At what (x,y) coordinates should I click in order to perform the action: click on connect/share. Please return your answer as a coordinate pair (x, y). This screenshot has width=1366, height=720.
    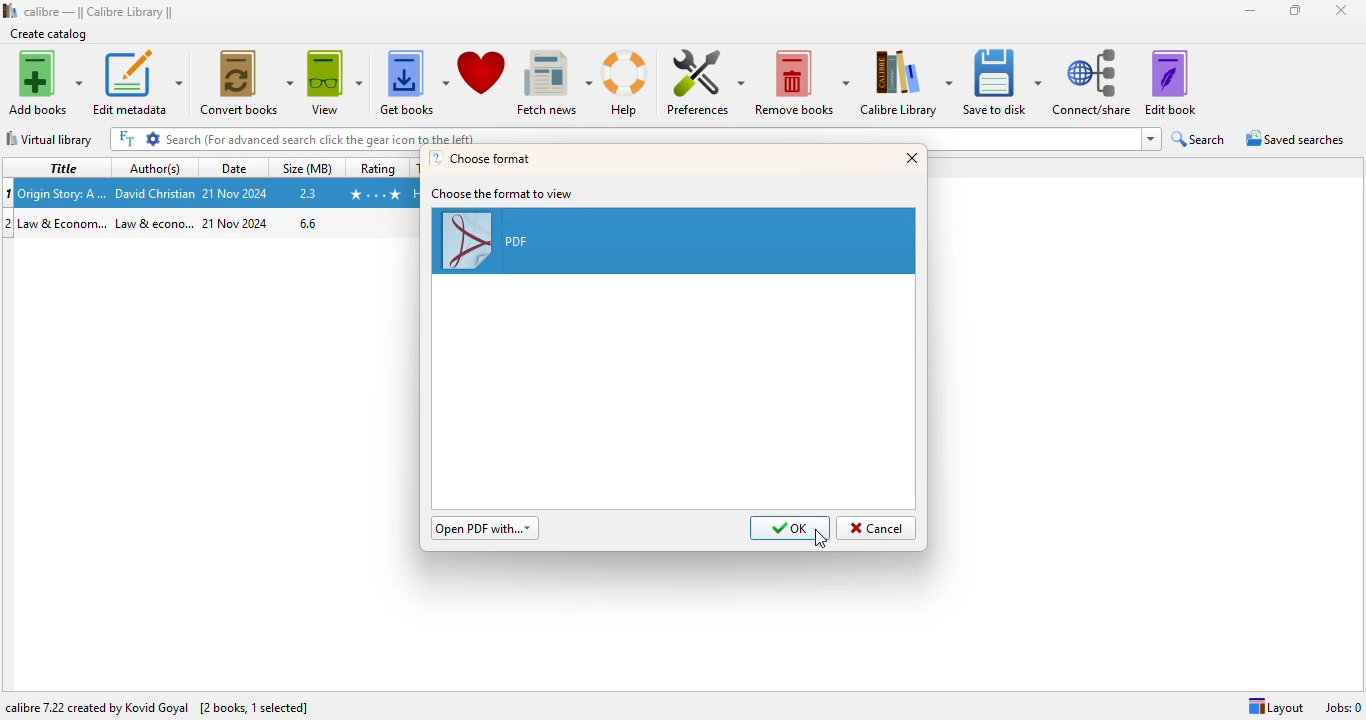
    Looking at the image, I should click on (1094, 82).